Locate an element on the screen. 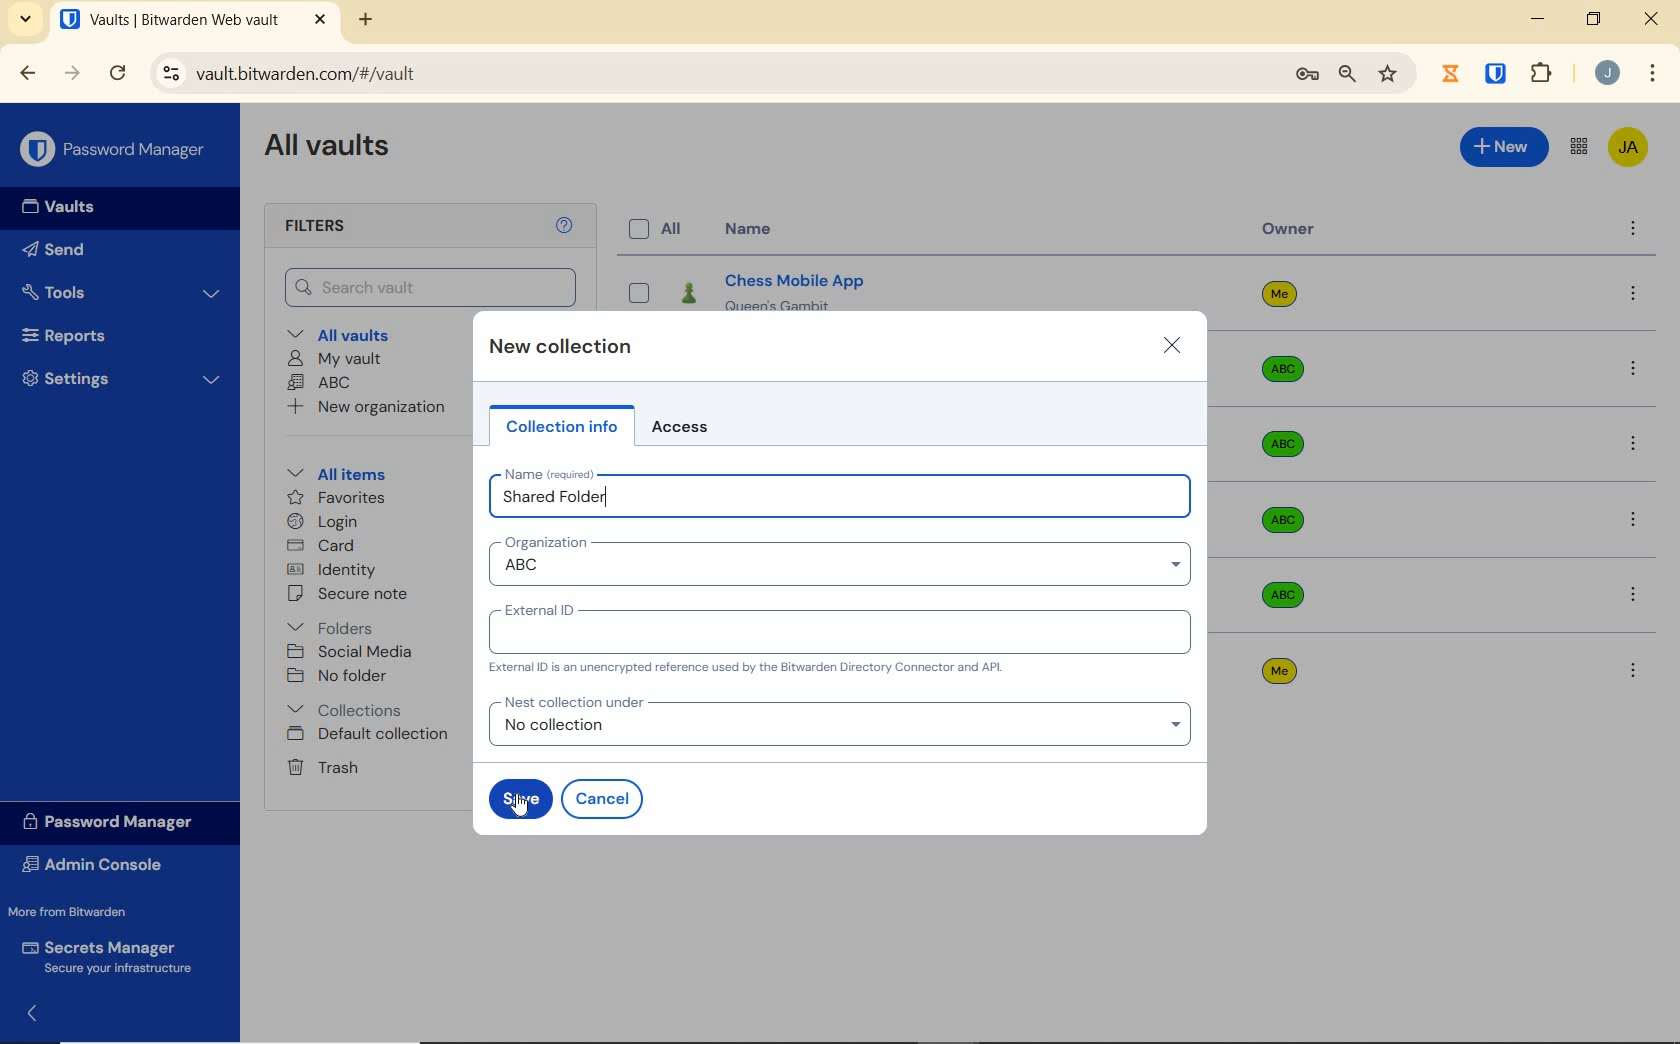 The width and height of the screenshot is (1680, 1044). more options is located at coordinates (1632, 231).